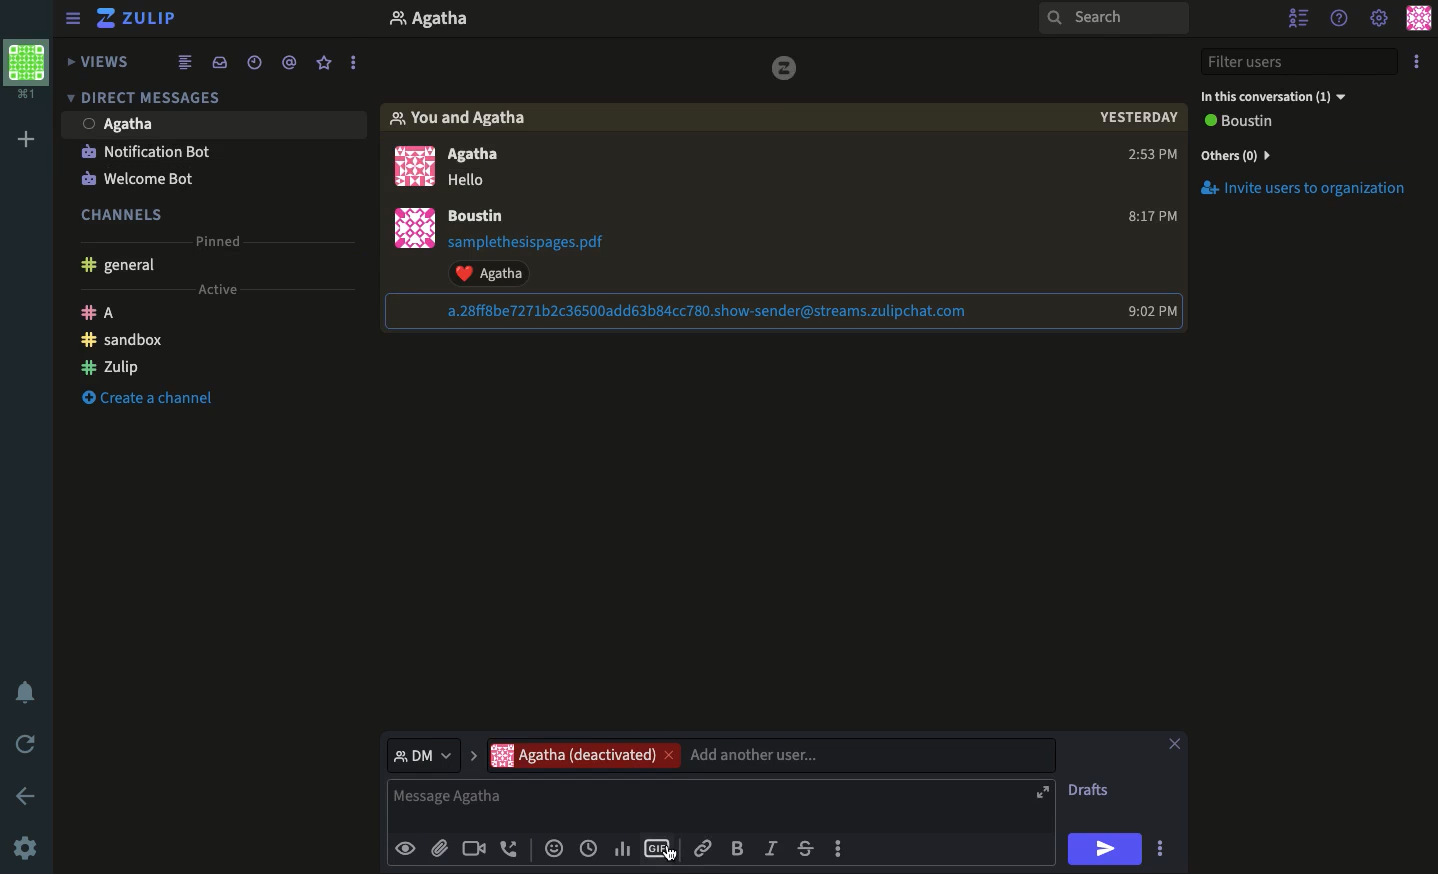  I want to click on A, so click(102, 312).